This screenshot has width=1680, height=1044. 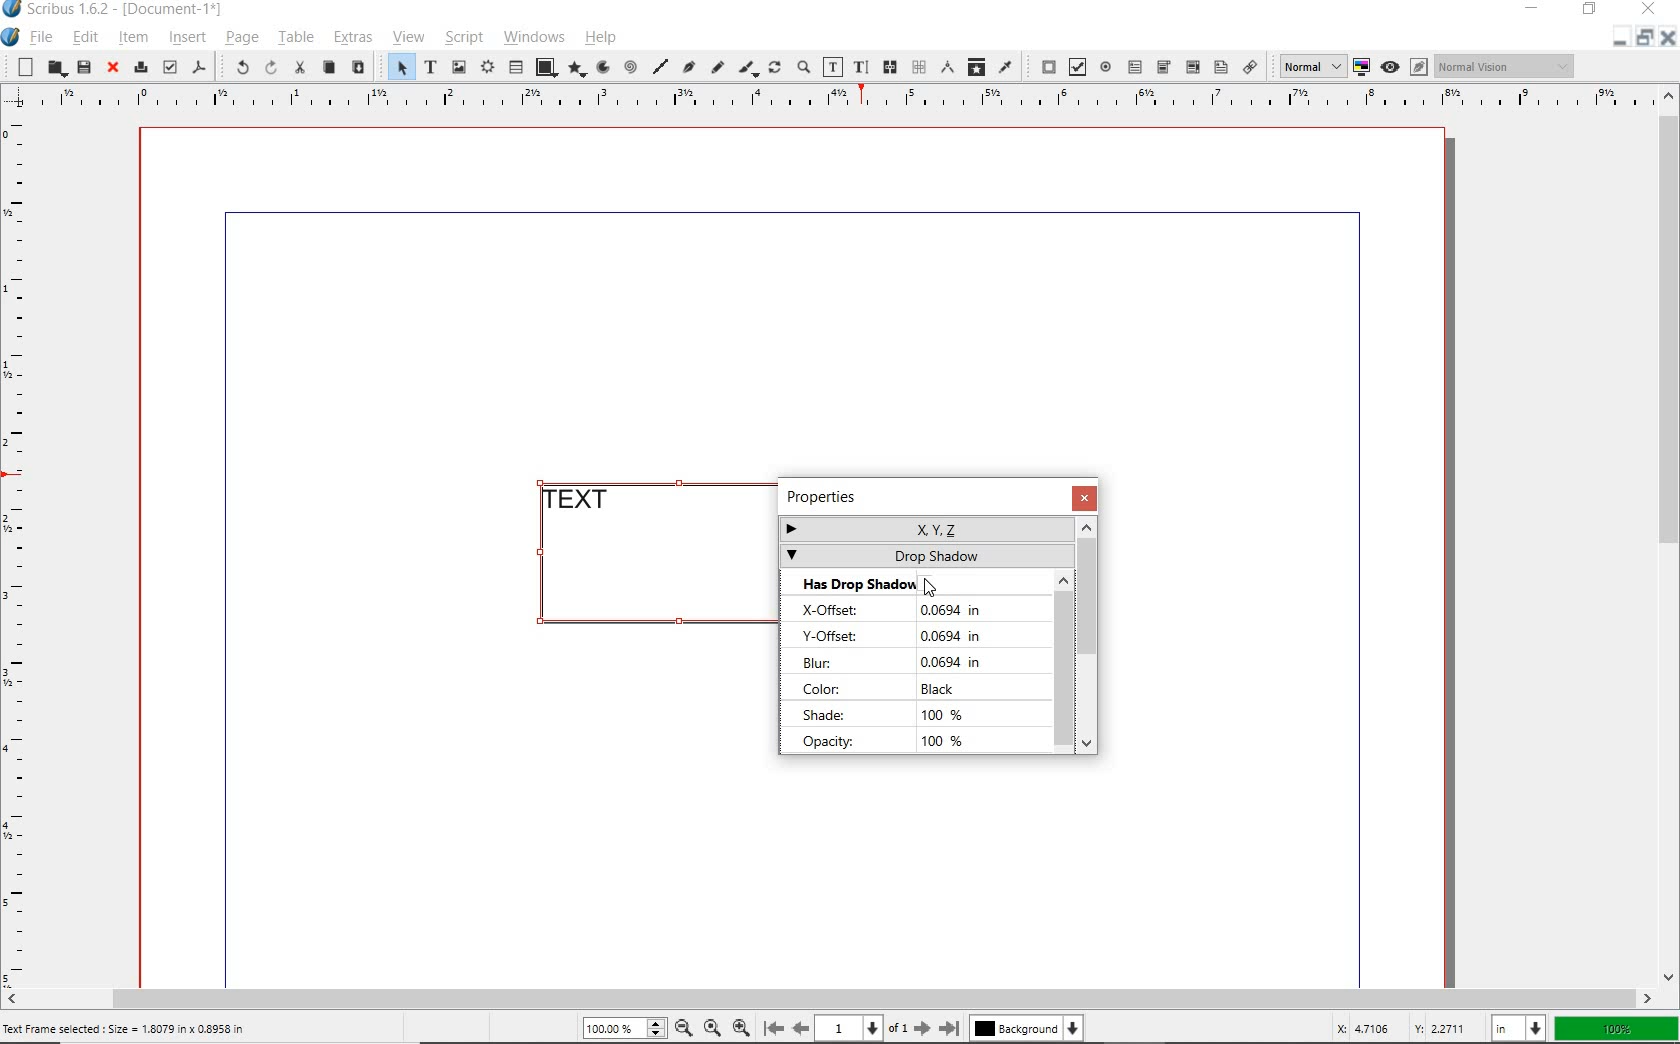 I want to click on shape, so click(x=545, y=66).